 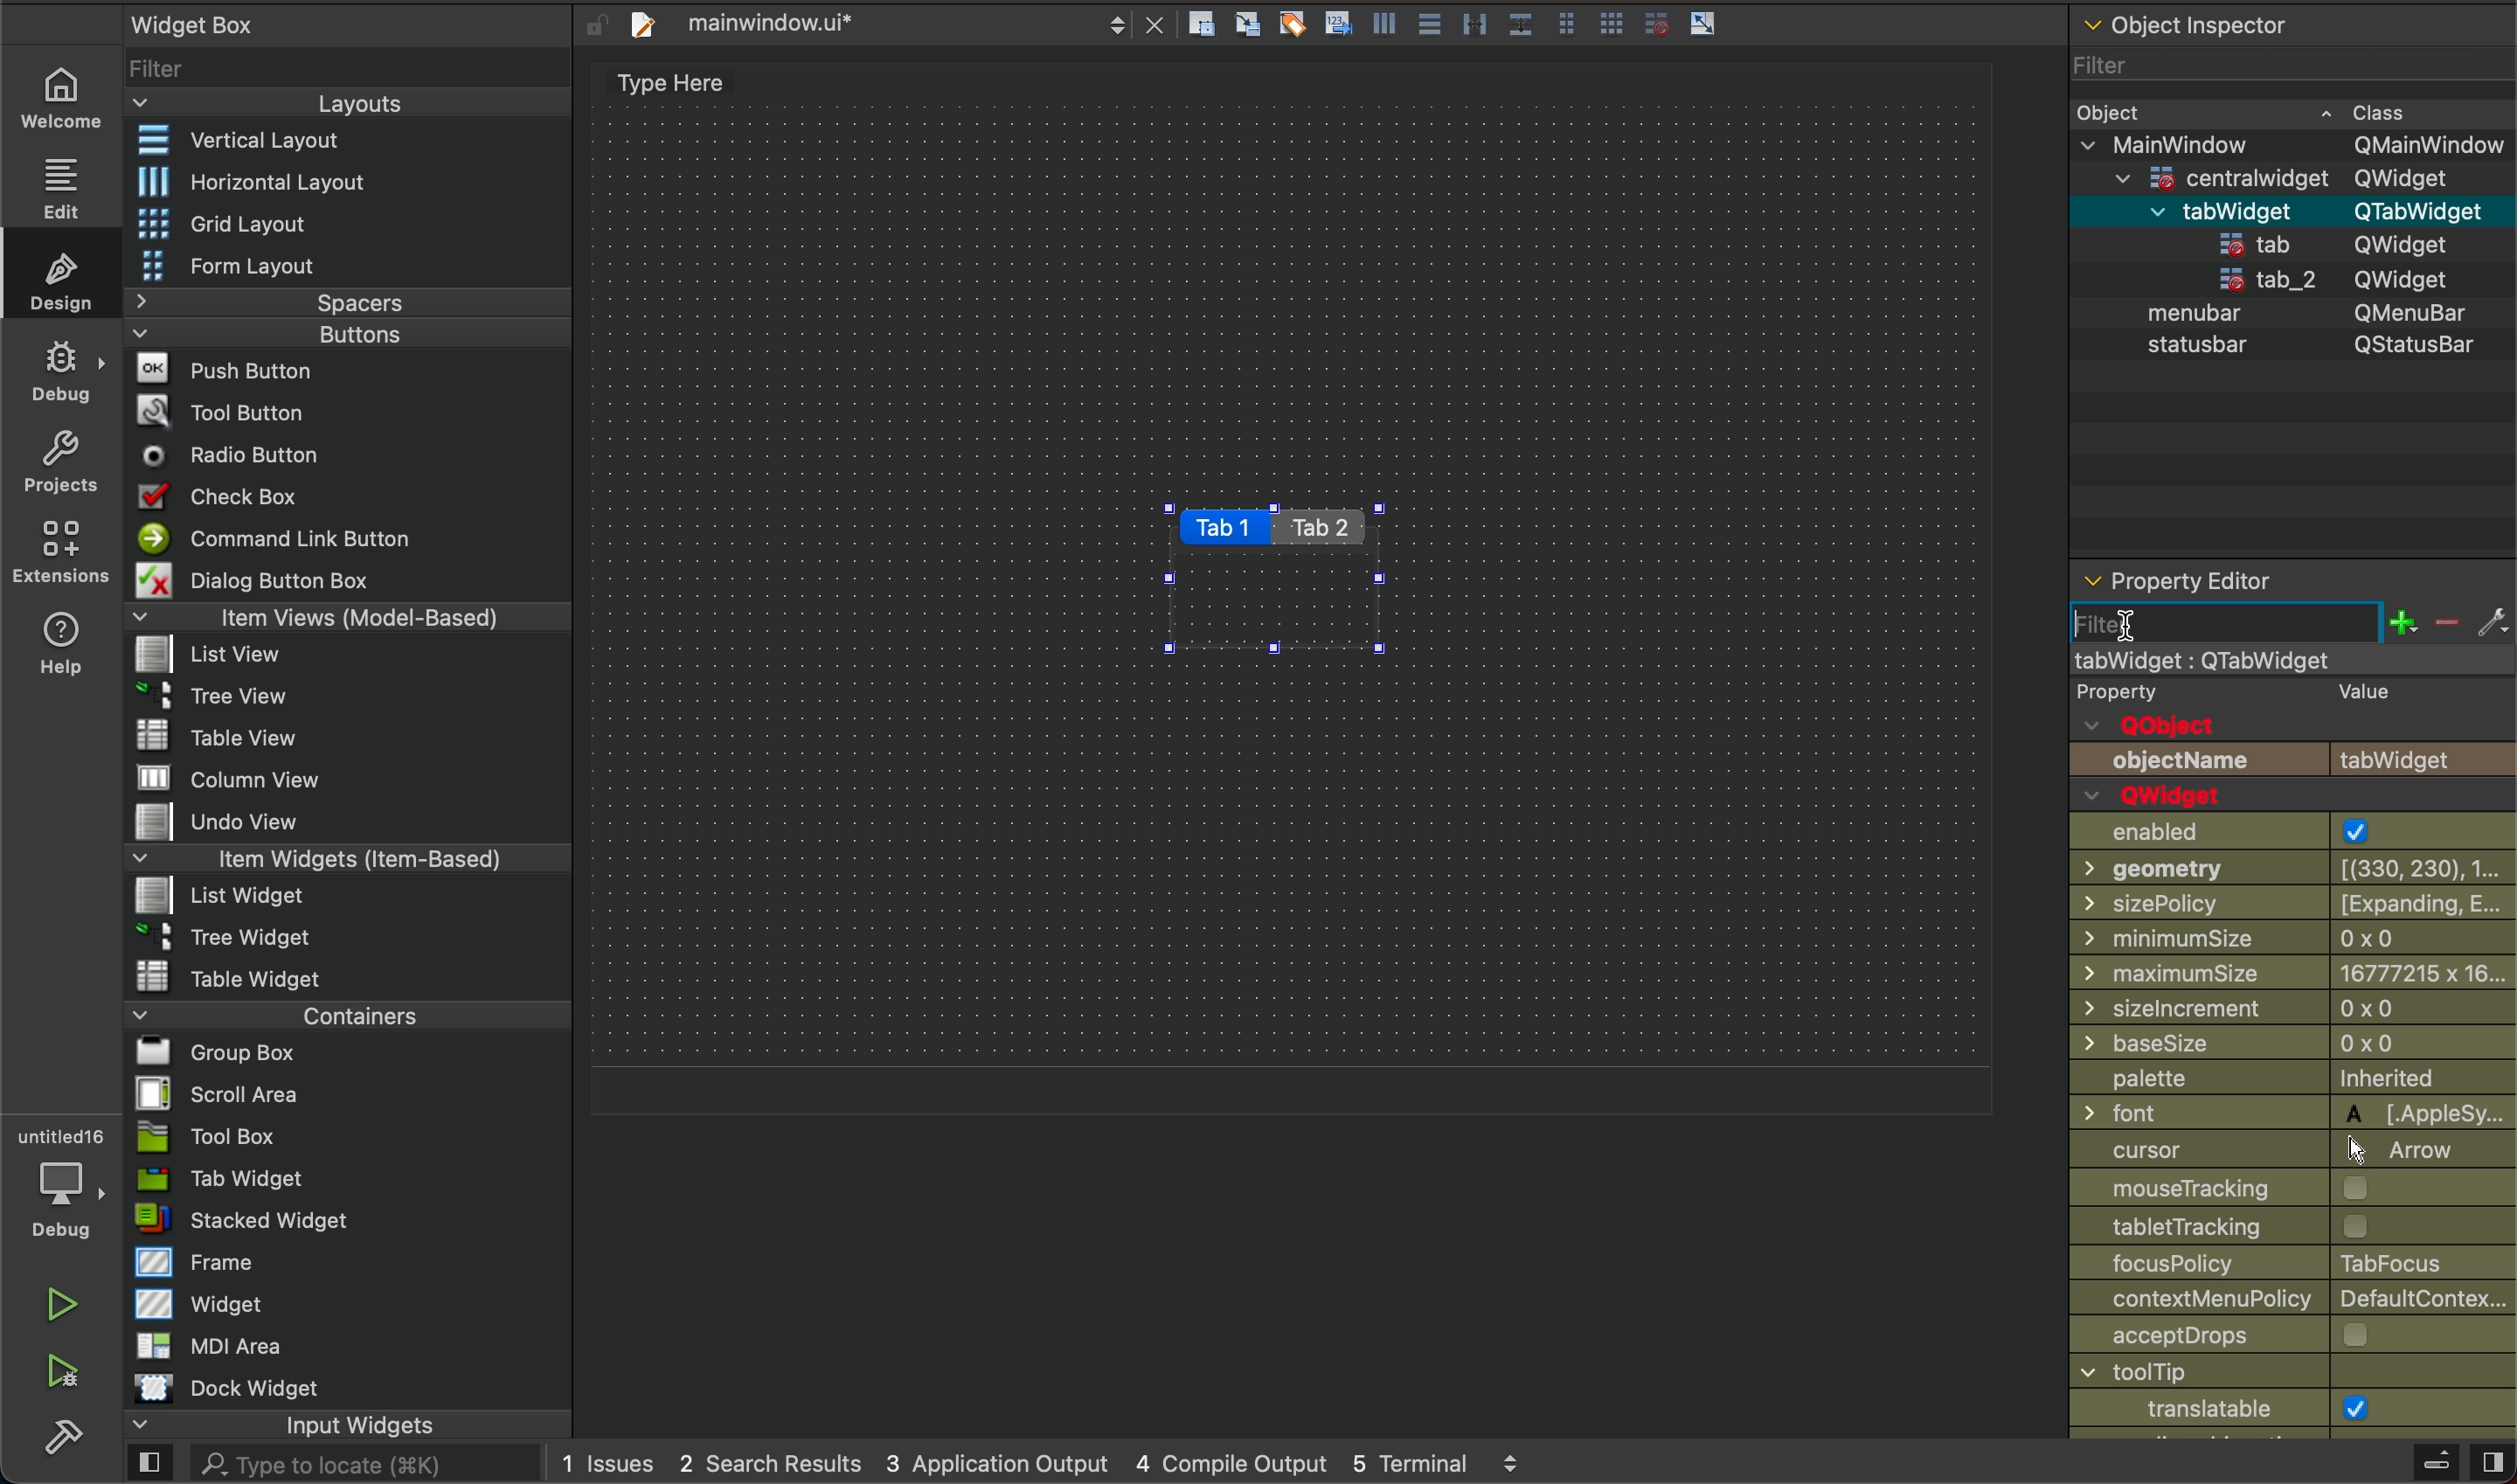 What do you see at coordinates (2294, 1077) in the screenshot?
I see `palette` at bounding box center [2294, 1077].